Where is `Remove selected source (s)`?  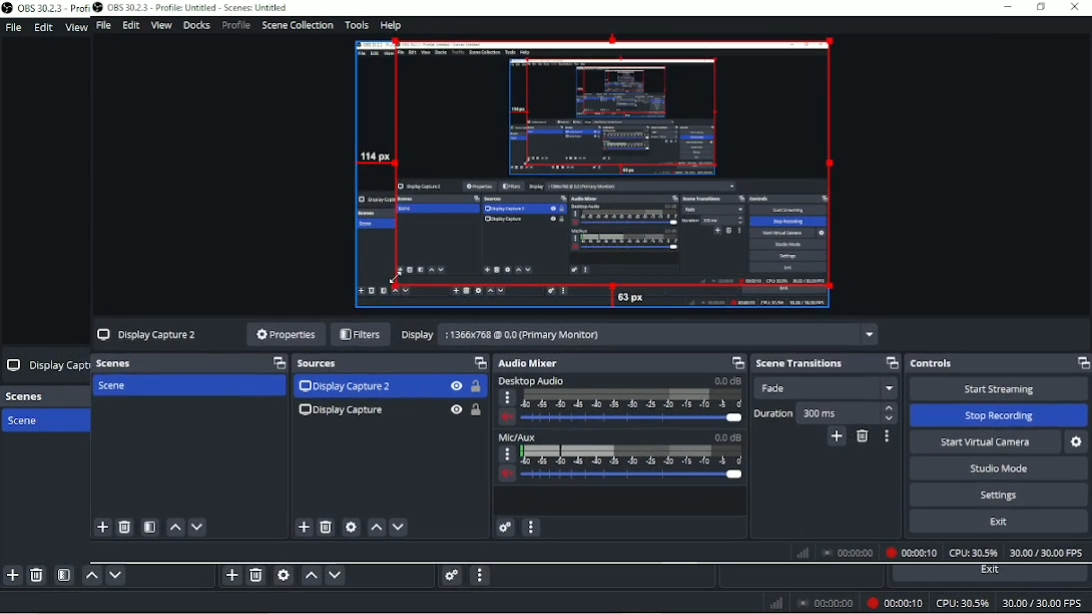 Remove selected source (s) is located at coordinates (256, 577).